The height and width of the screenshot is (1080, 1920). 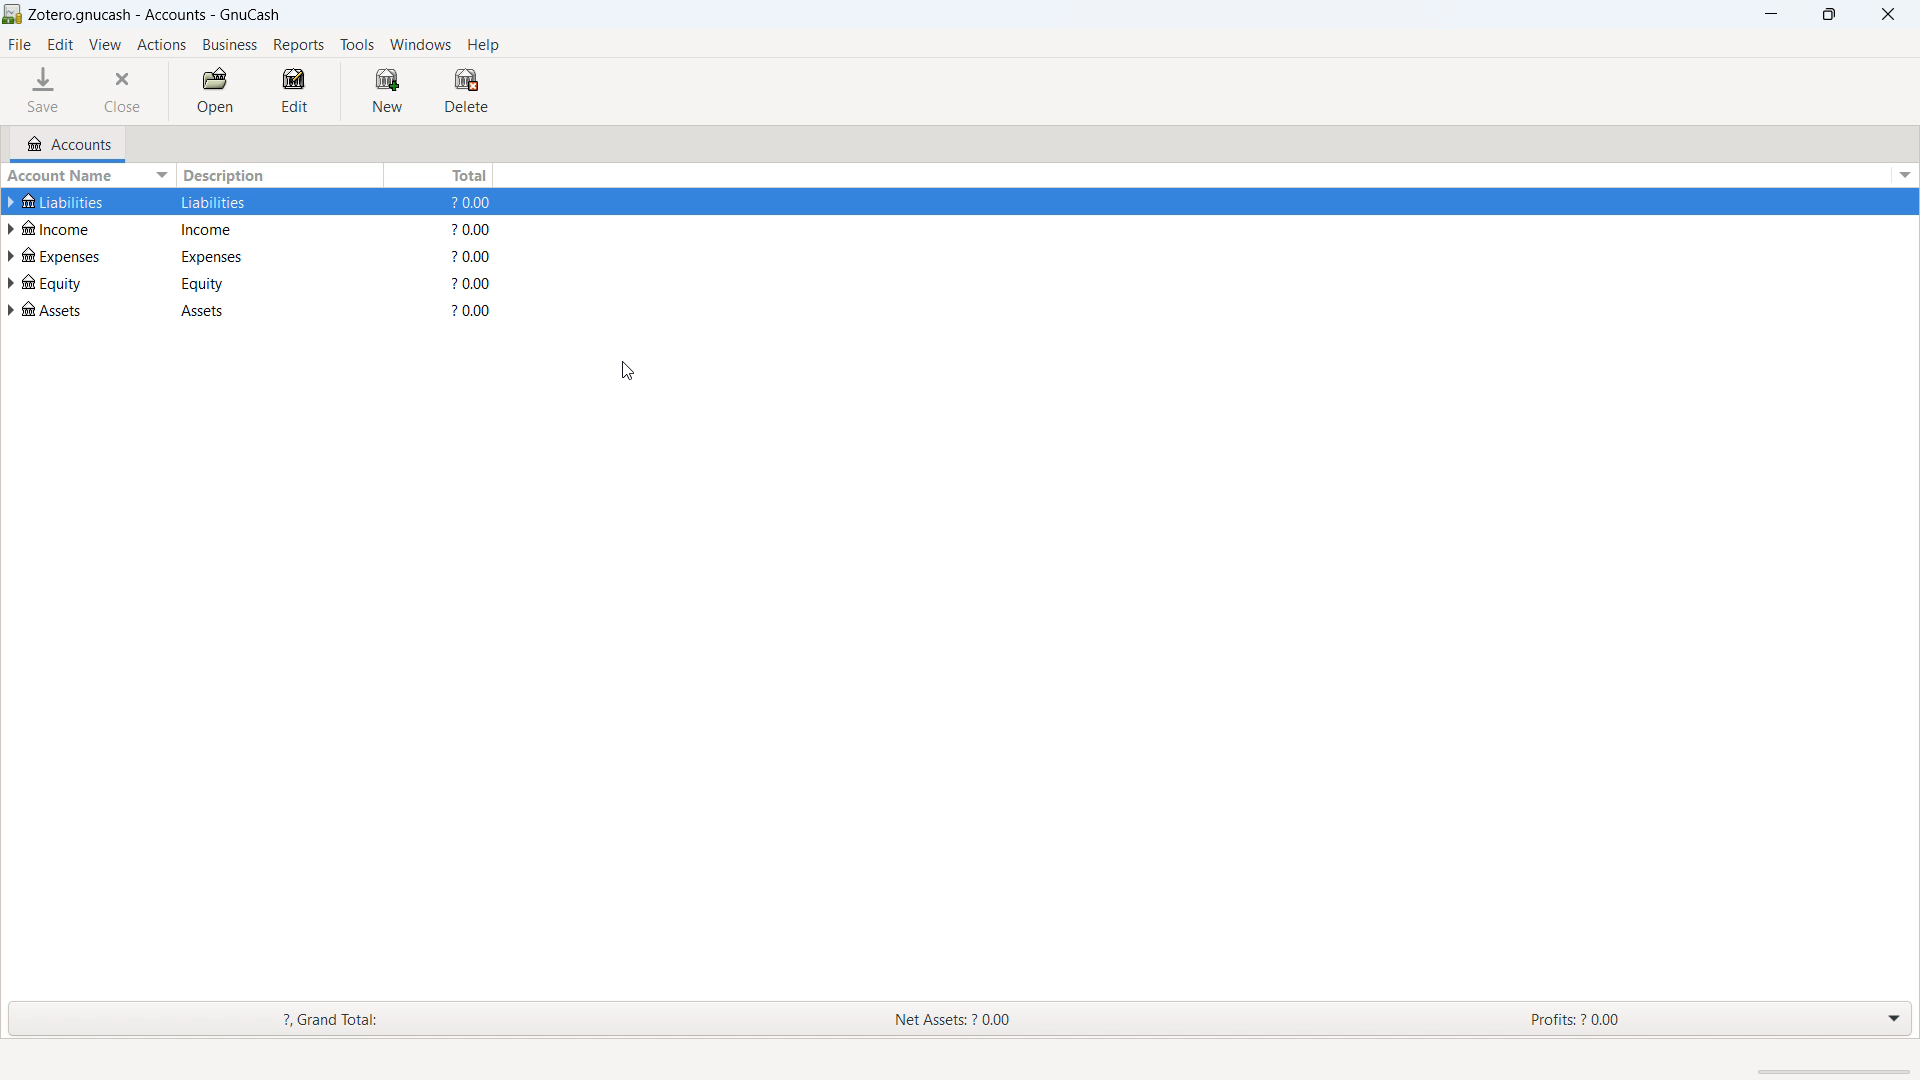 I want to click on edit, so click(x=60, y=45).